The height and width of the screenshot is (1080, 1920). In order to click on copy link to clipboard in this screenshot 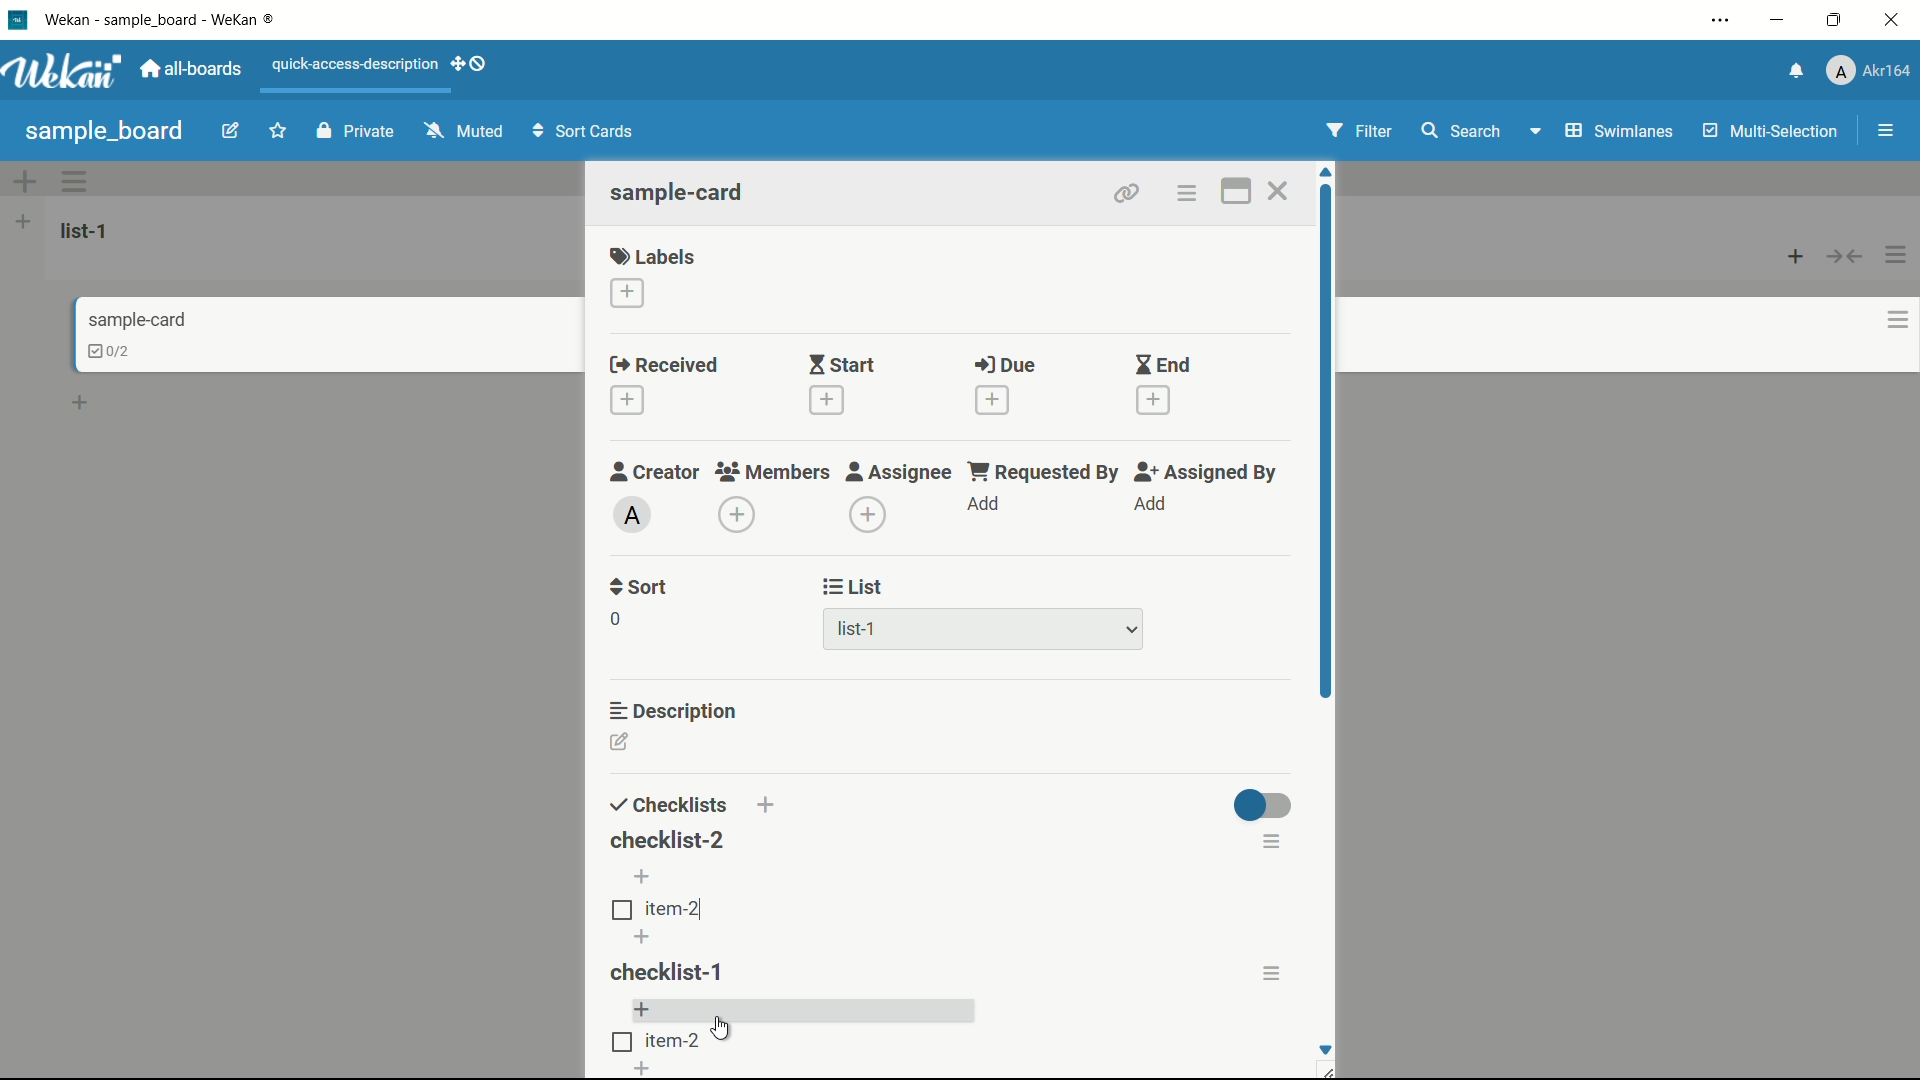, I will do `click(1124, 193)`.